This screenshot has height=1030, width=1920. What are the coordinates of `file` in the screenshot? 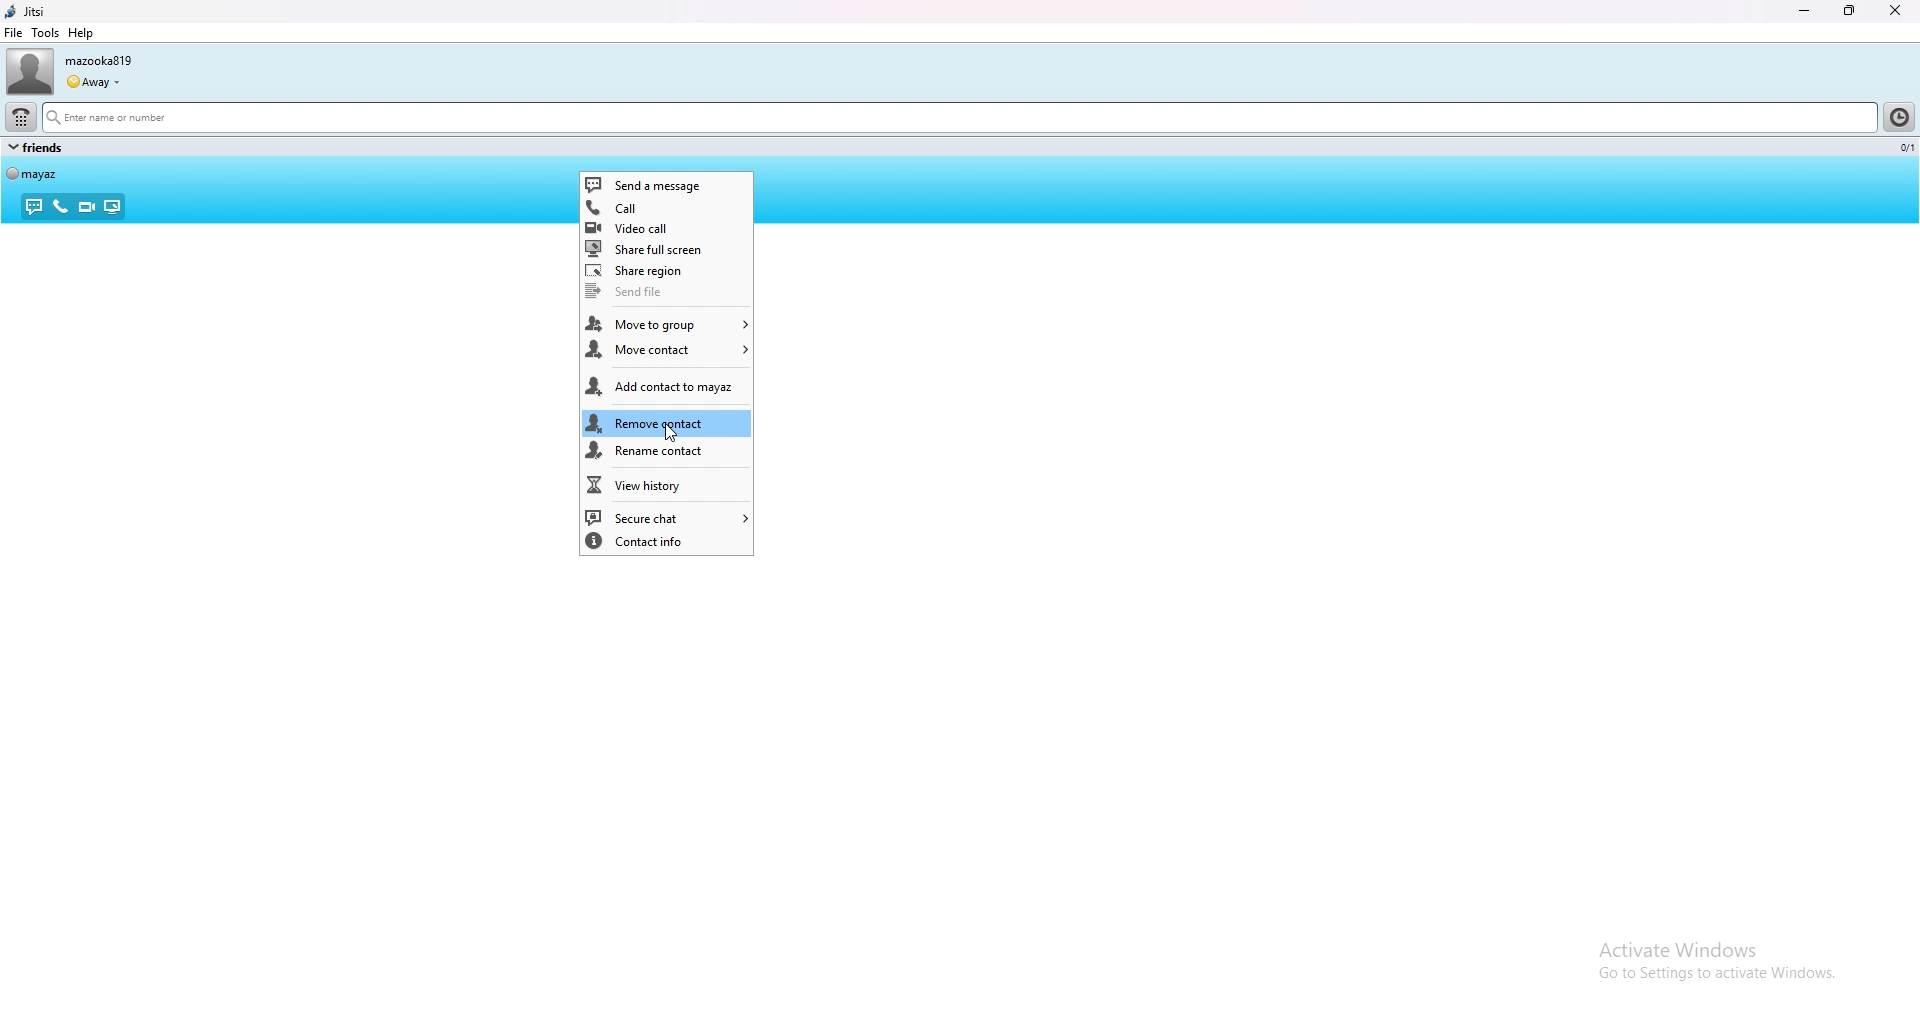 It's located at (14, 33).